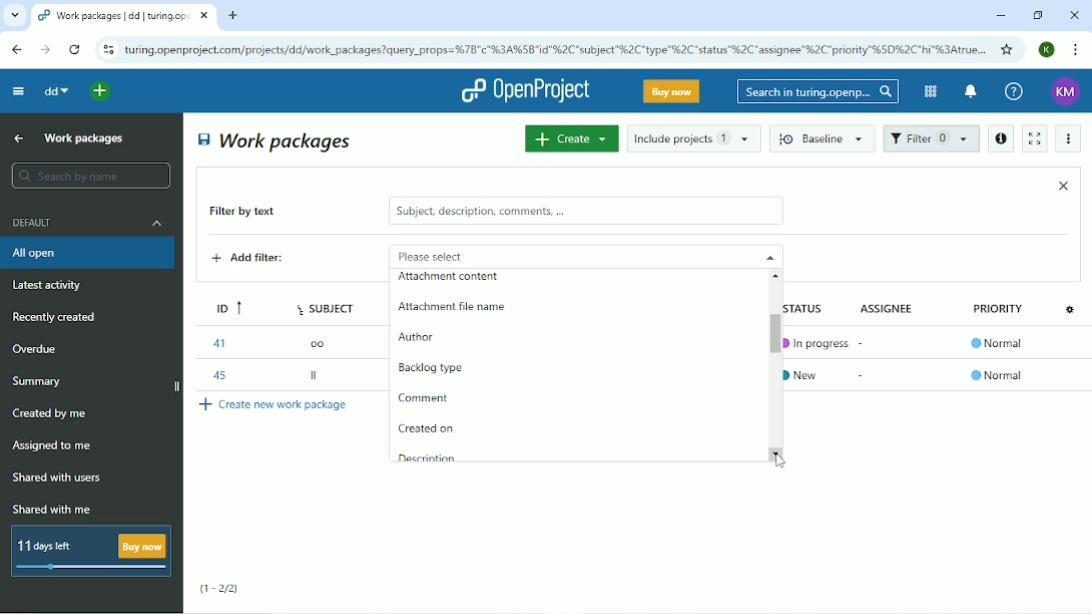 This screenshot has width=1092, height=614. I want to click on Assigned to me, so click(53, 446).